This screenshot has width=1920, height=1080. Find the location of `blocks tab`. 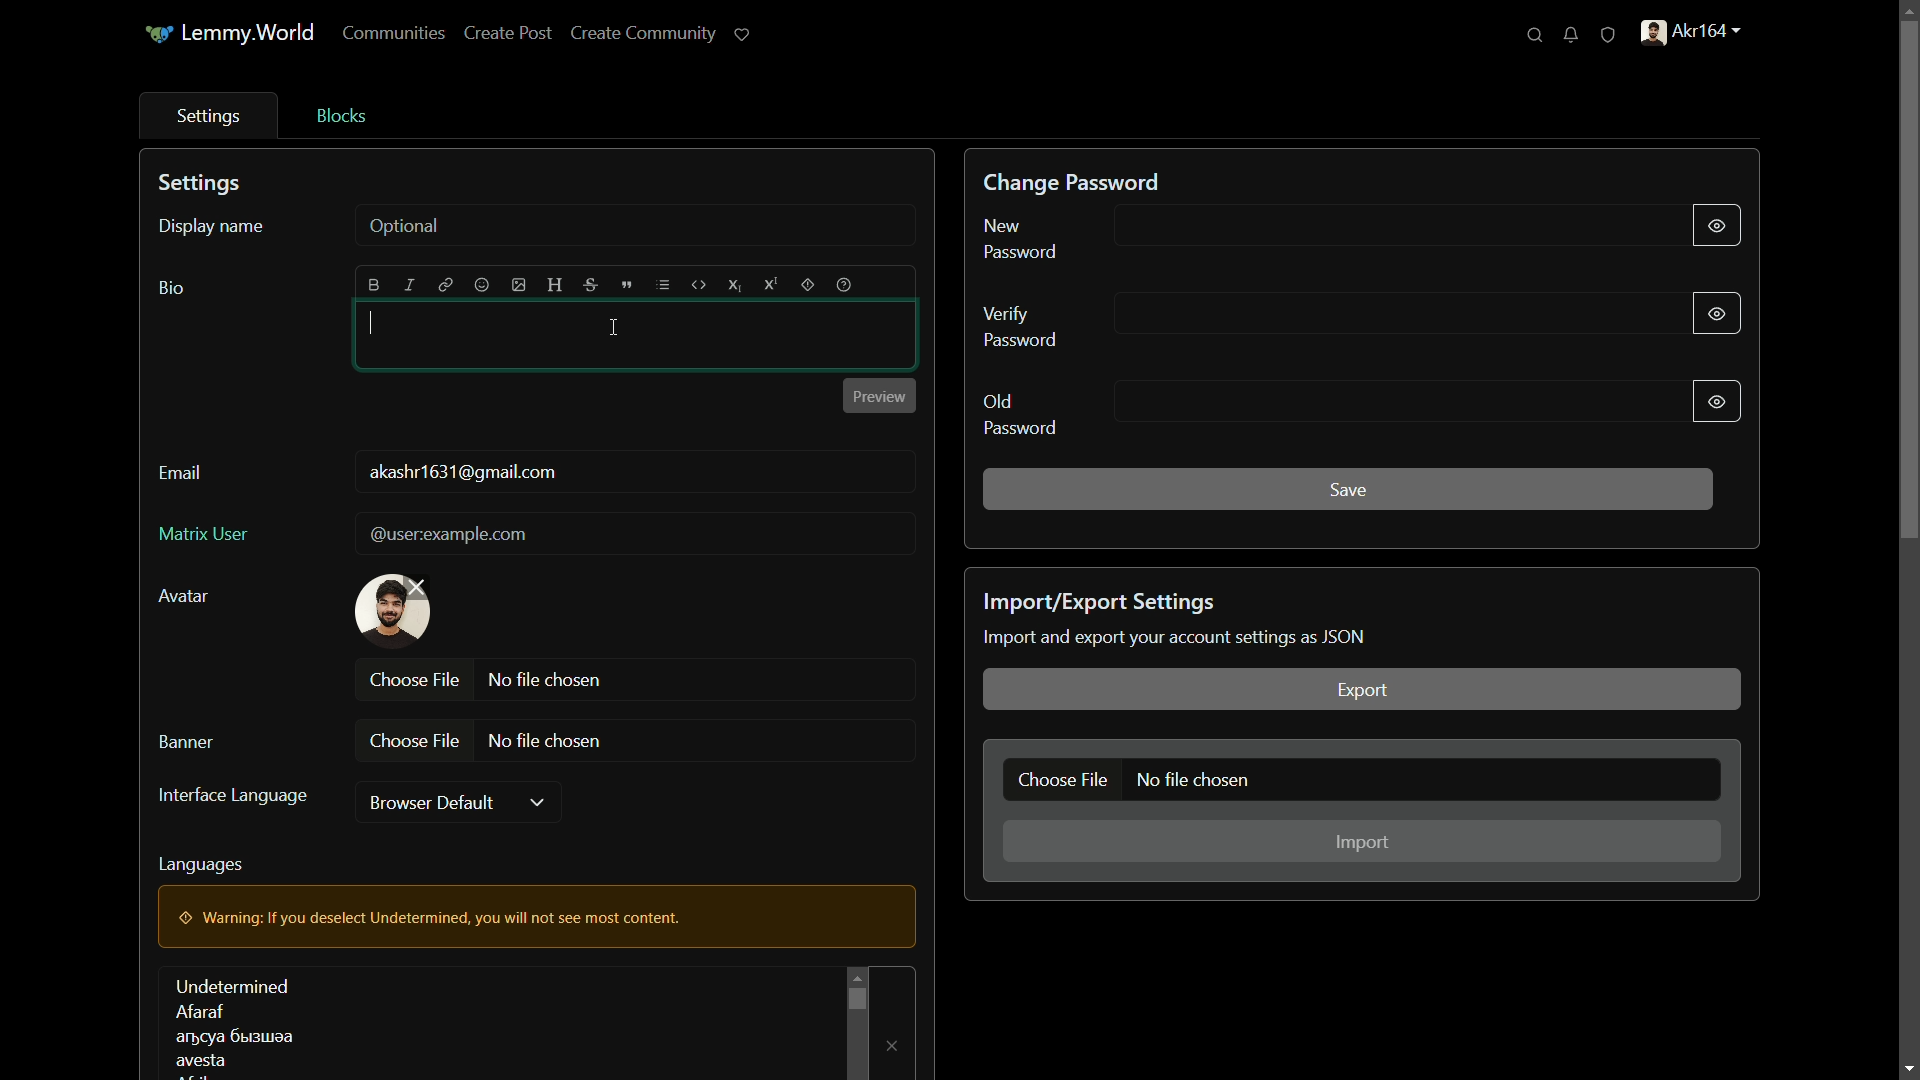

blocks tab is located at coordinates (341, 117).